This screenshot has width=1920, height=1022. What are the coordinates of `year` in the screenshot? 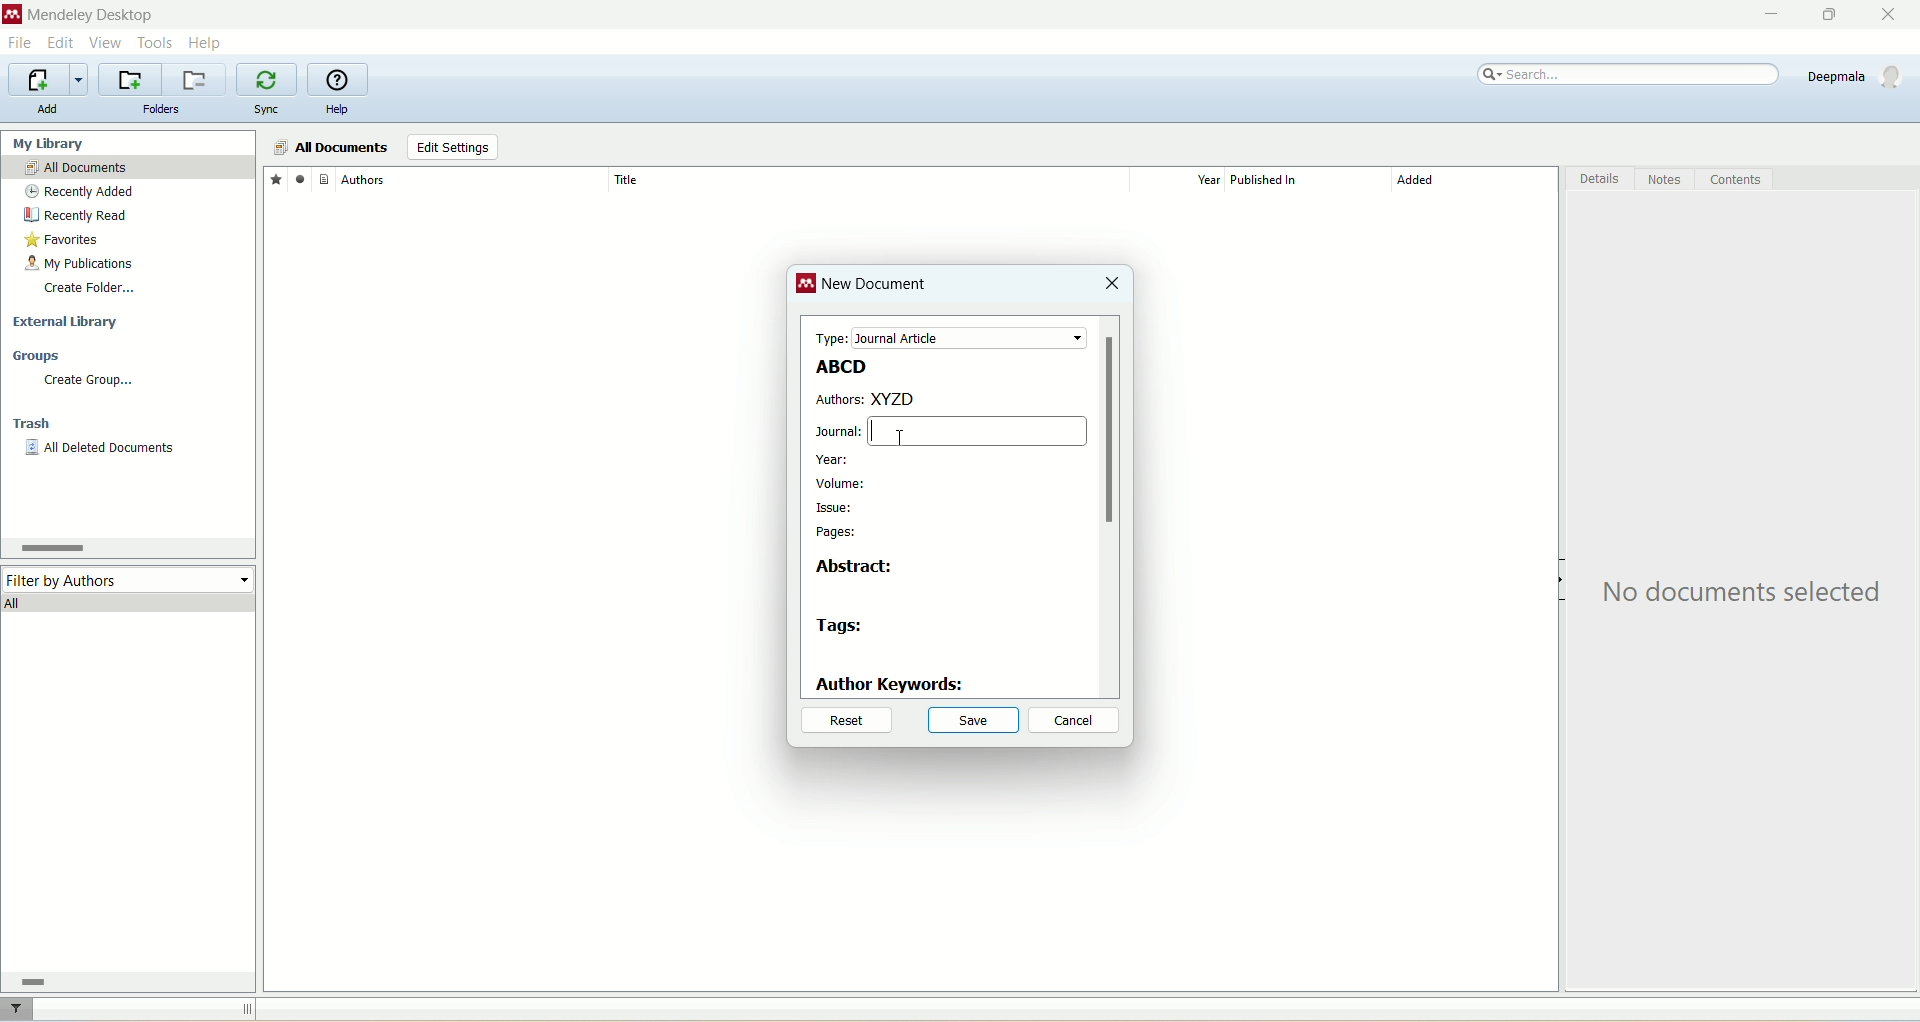 It's located at (832, 461).